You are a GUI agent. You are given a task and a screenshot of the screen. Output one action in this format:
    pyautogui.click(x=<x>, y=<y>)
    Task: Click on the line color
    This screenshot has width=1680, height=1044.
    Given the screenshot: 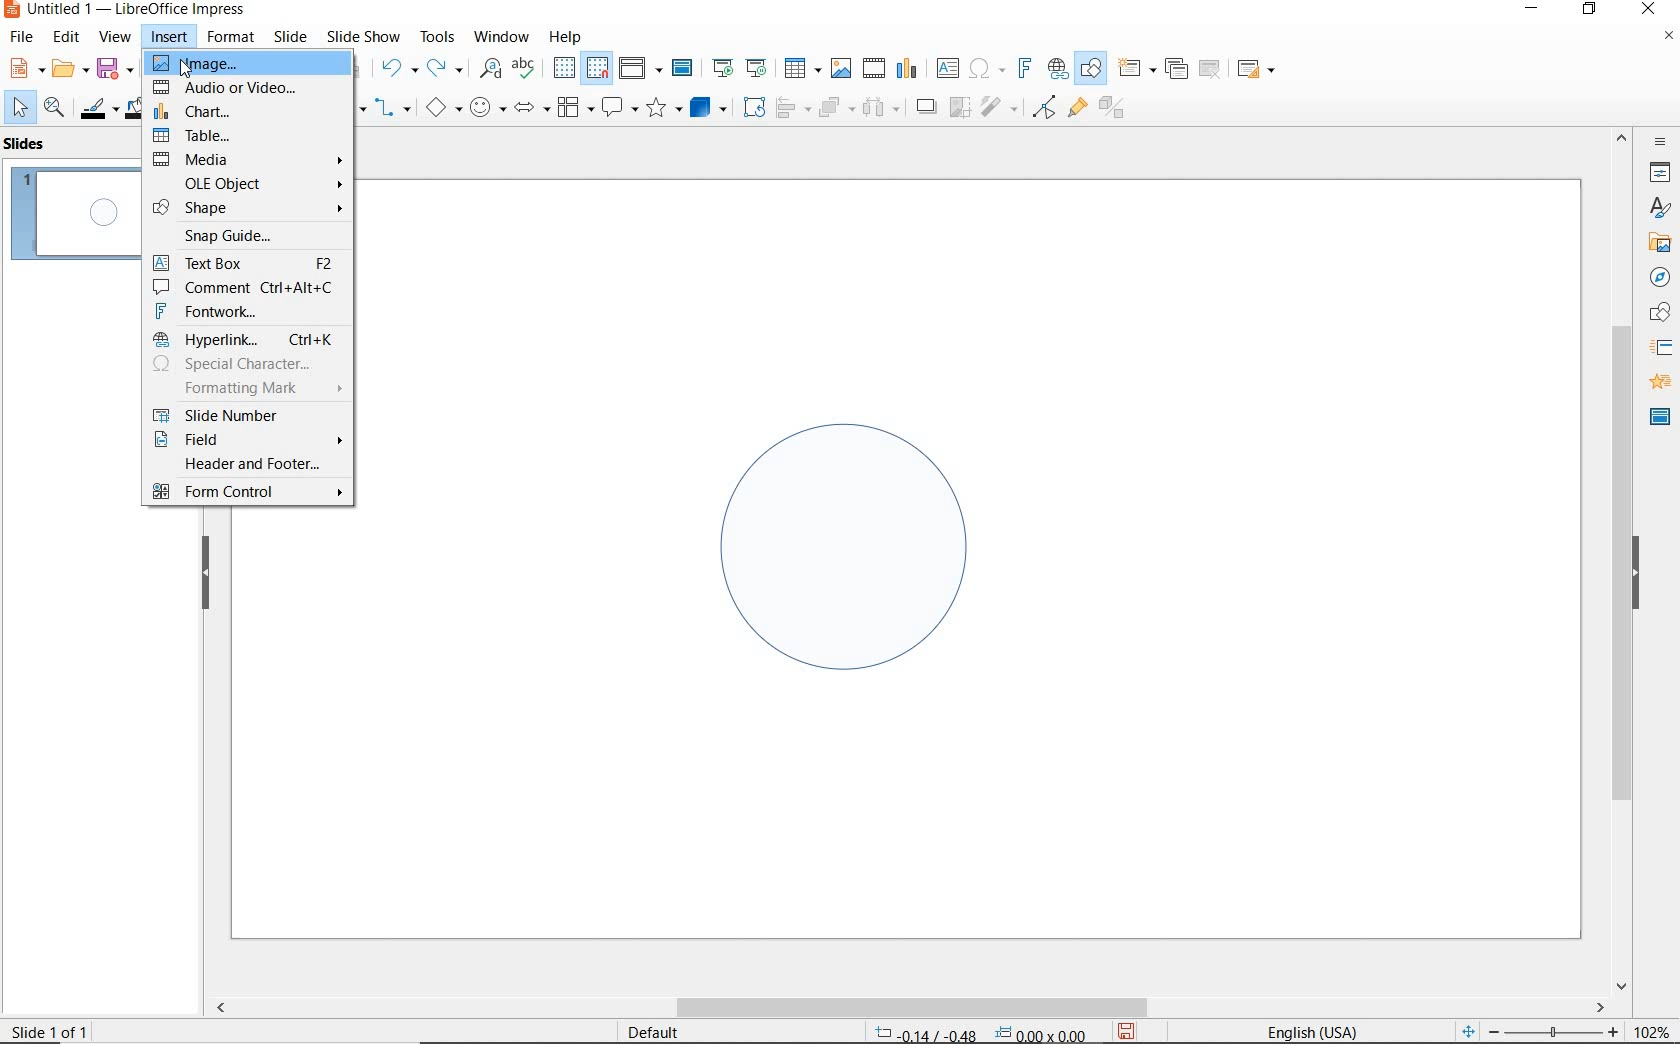 What is the action you would take?
    pyautogui.click(x=97, y=108)
    